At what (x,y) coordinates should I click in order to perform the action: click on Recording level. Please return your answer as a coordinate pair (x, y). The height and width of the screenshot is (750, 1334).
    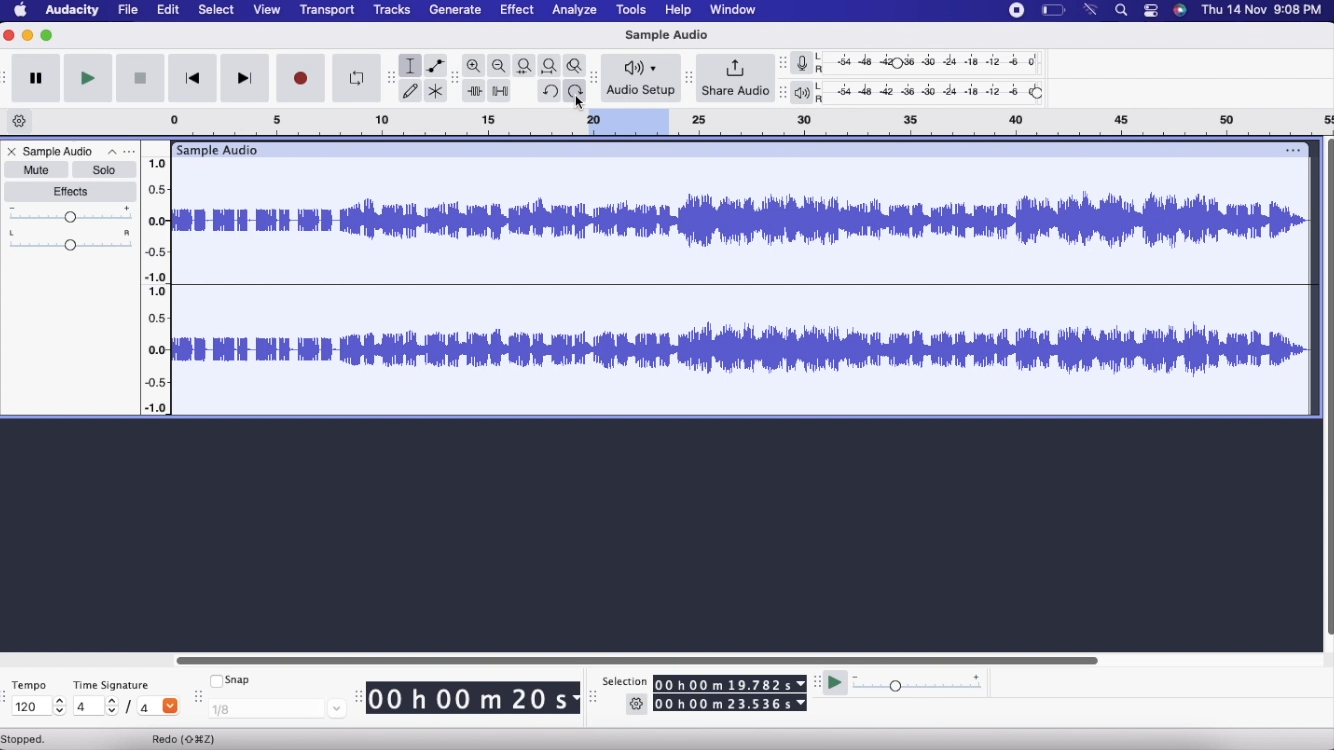
    Looking at the image, I should click on (934, 63).